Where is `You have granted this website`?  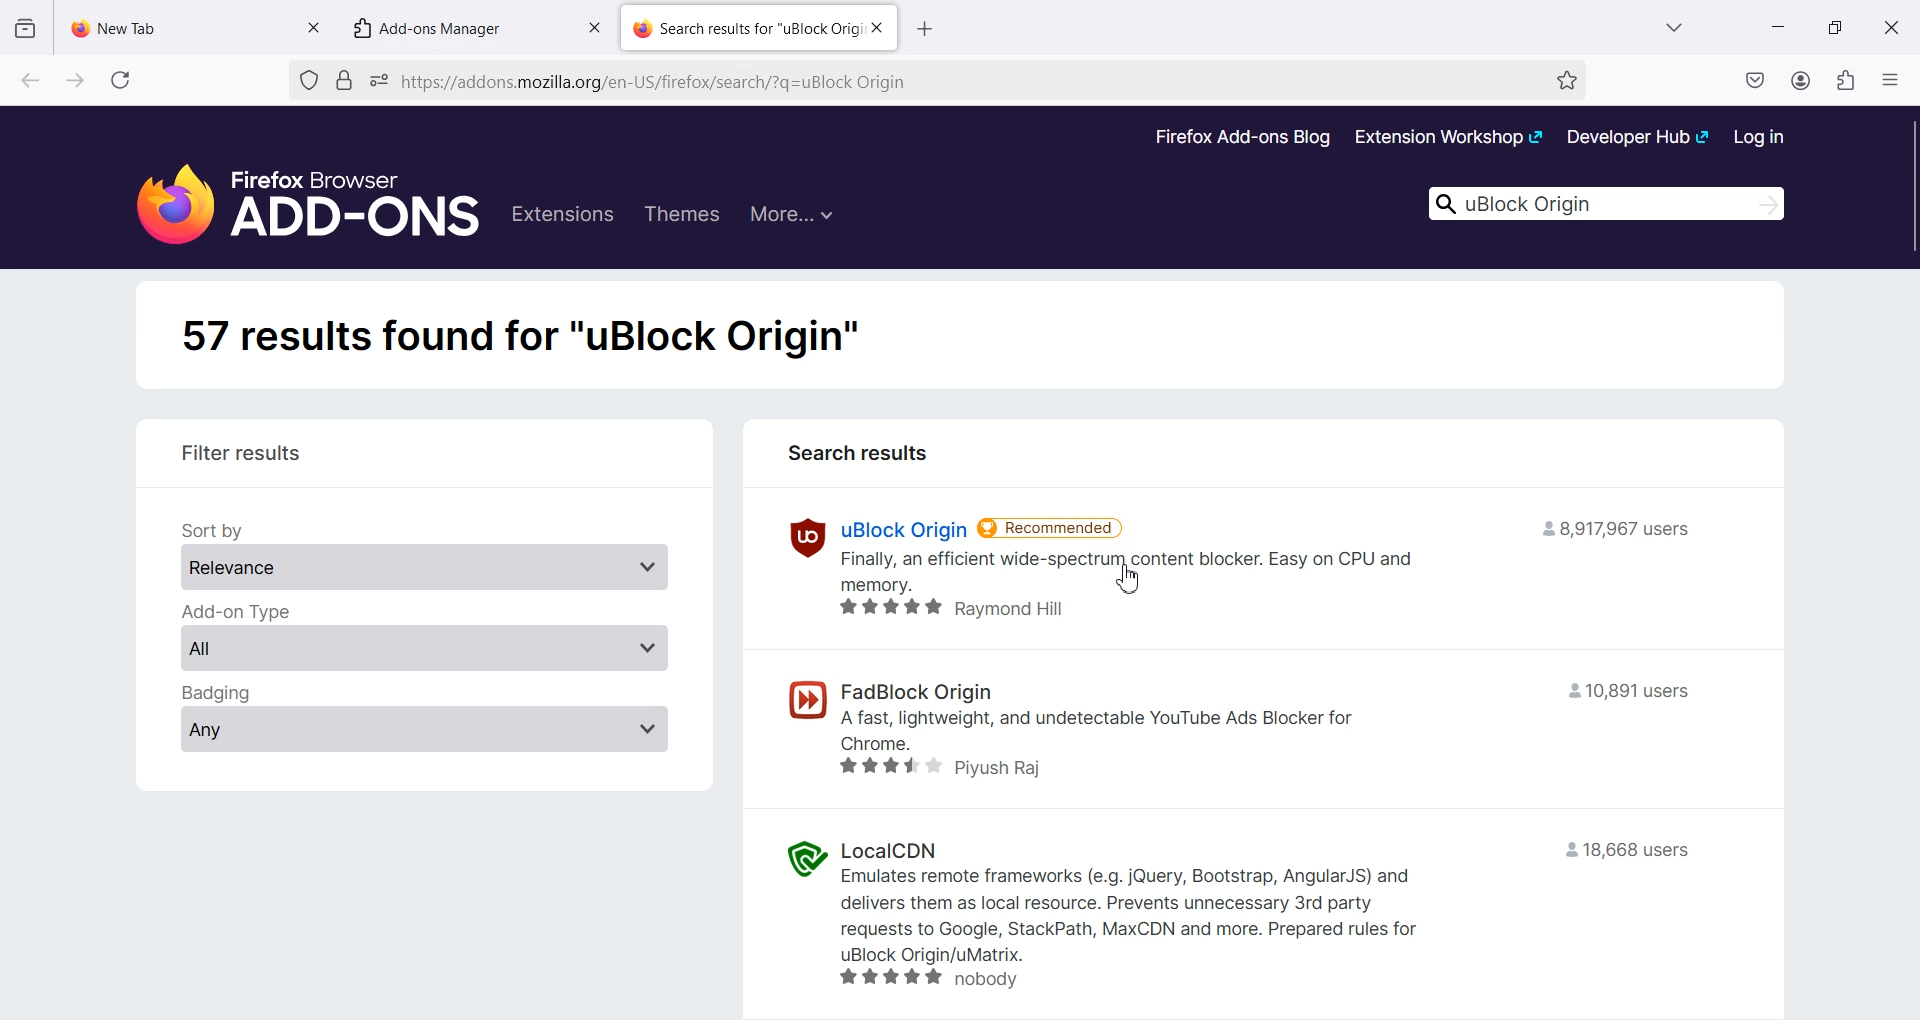 You have granted this website is located at coordinates (379, 81).